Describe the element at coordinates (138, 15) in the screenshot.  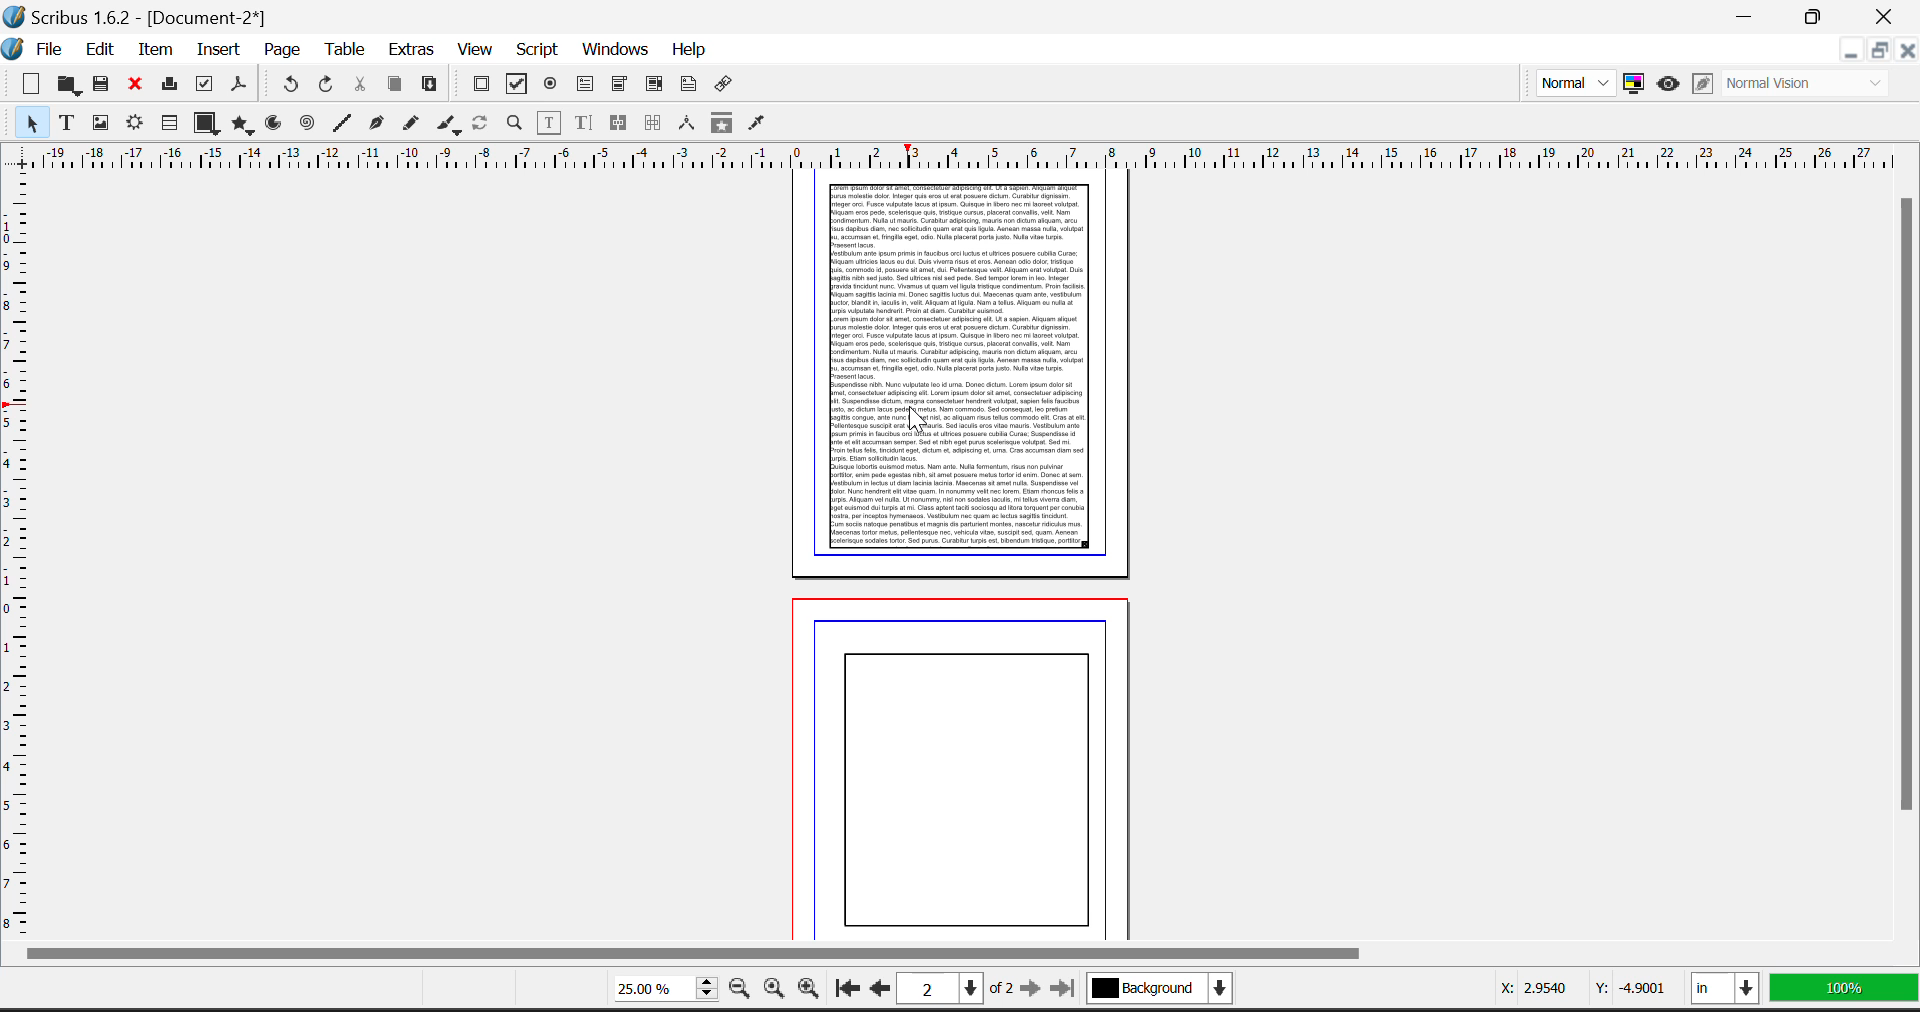
I see `Scribus 1.6.2 -[Document-2*]` at that location.